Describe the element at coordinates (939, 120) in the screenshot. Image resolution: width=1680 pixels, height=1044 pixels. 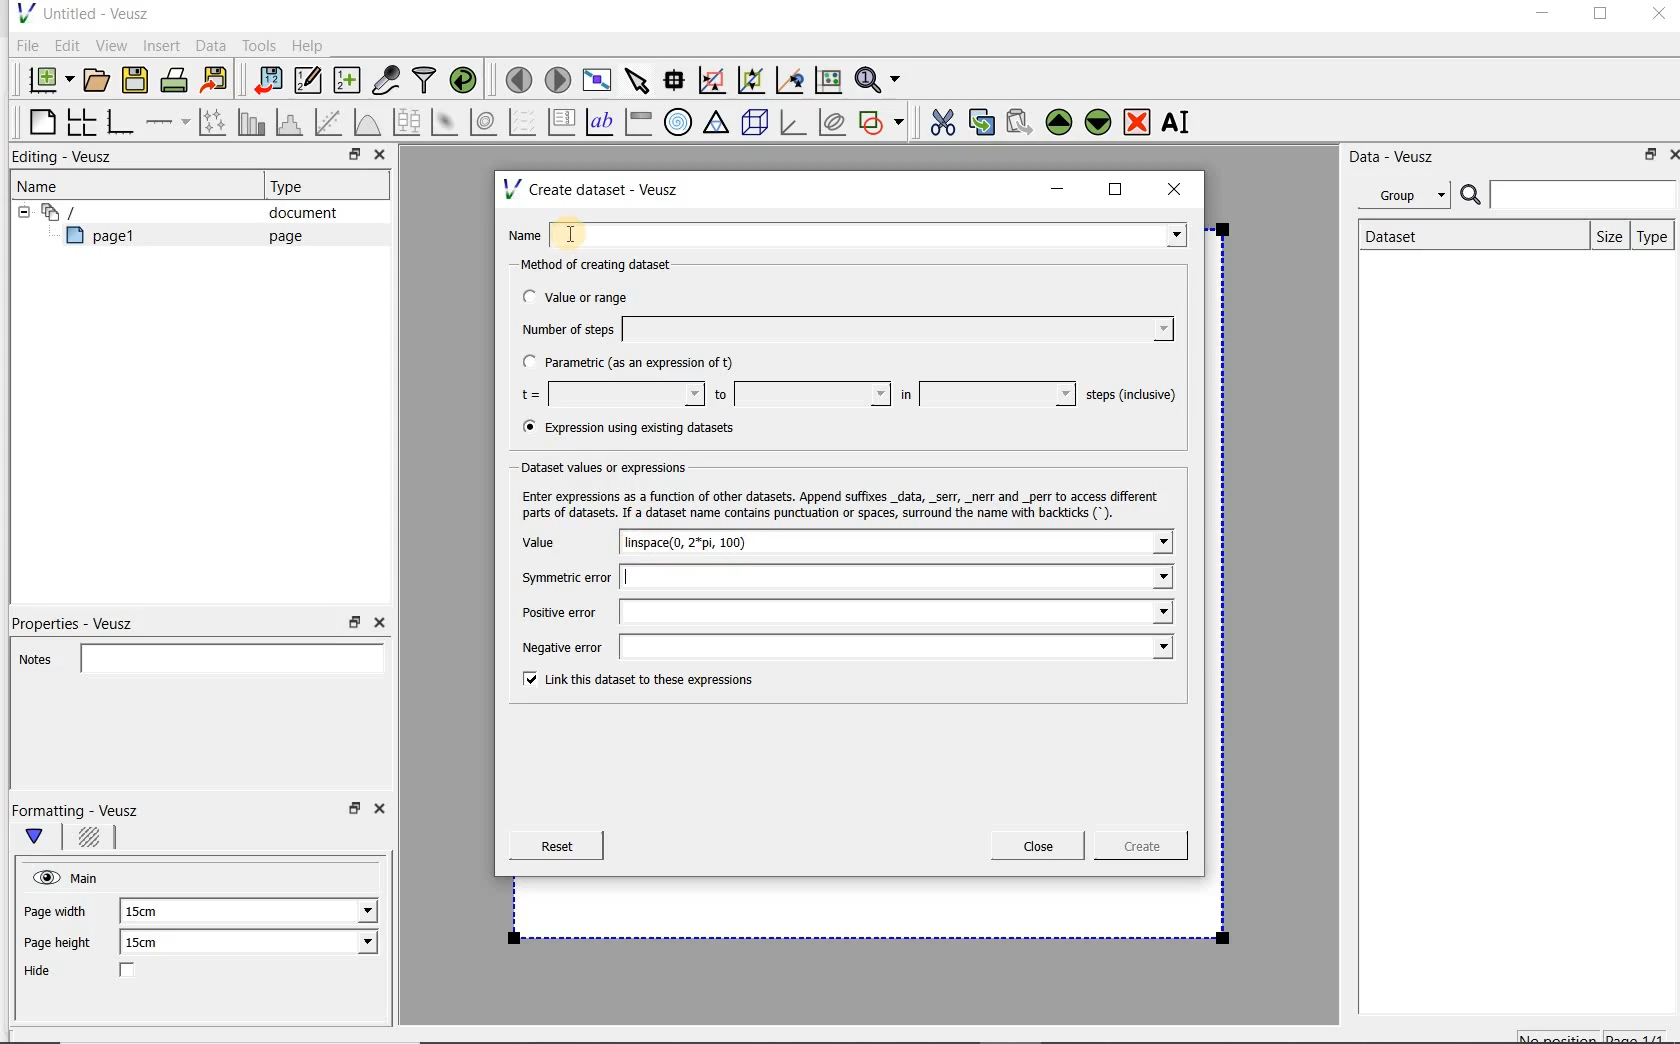
I see `cut the selected widget` at that location.